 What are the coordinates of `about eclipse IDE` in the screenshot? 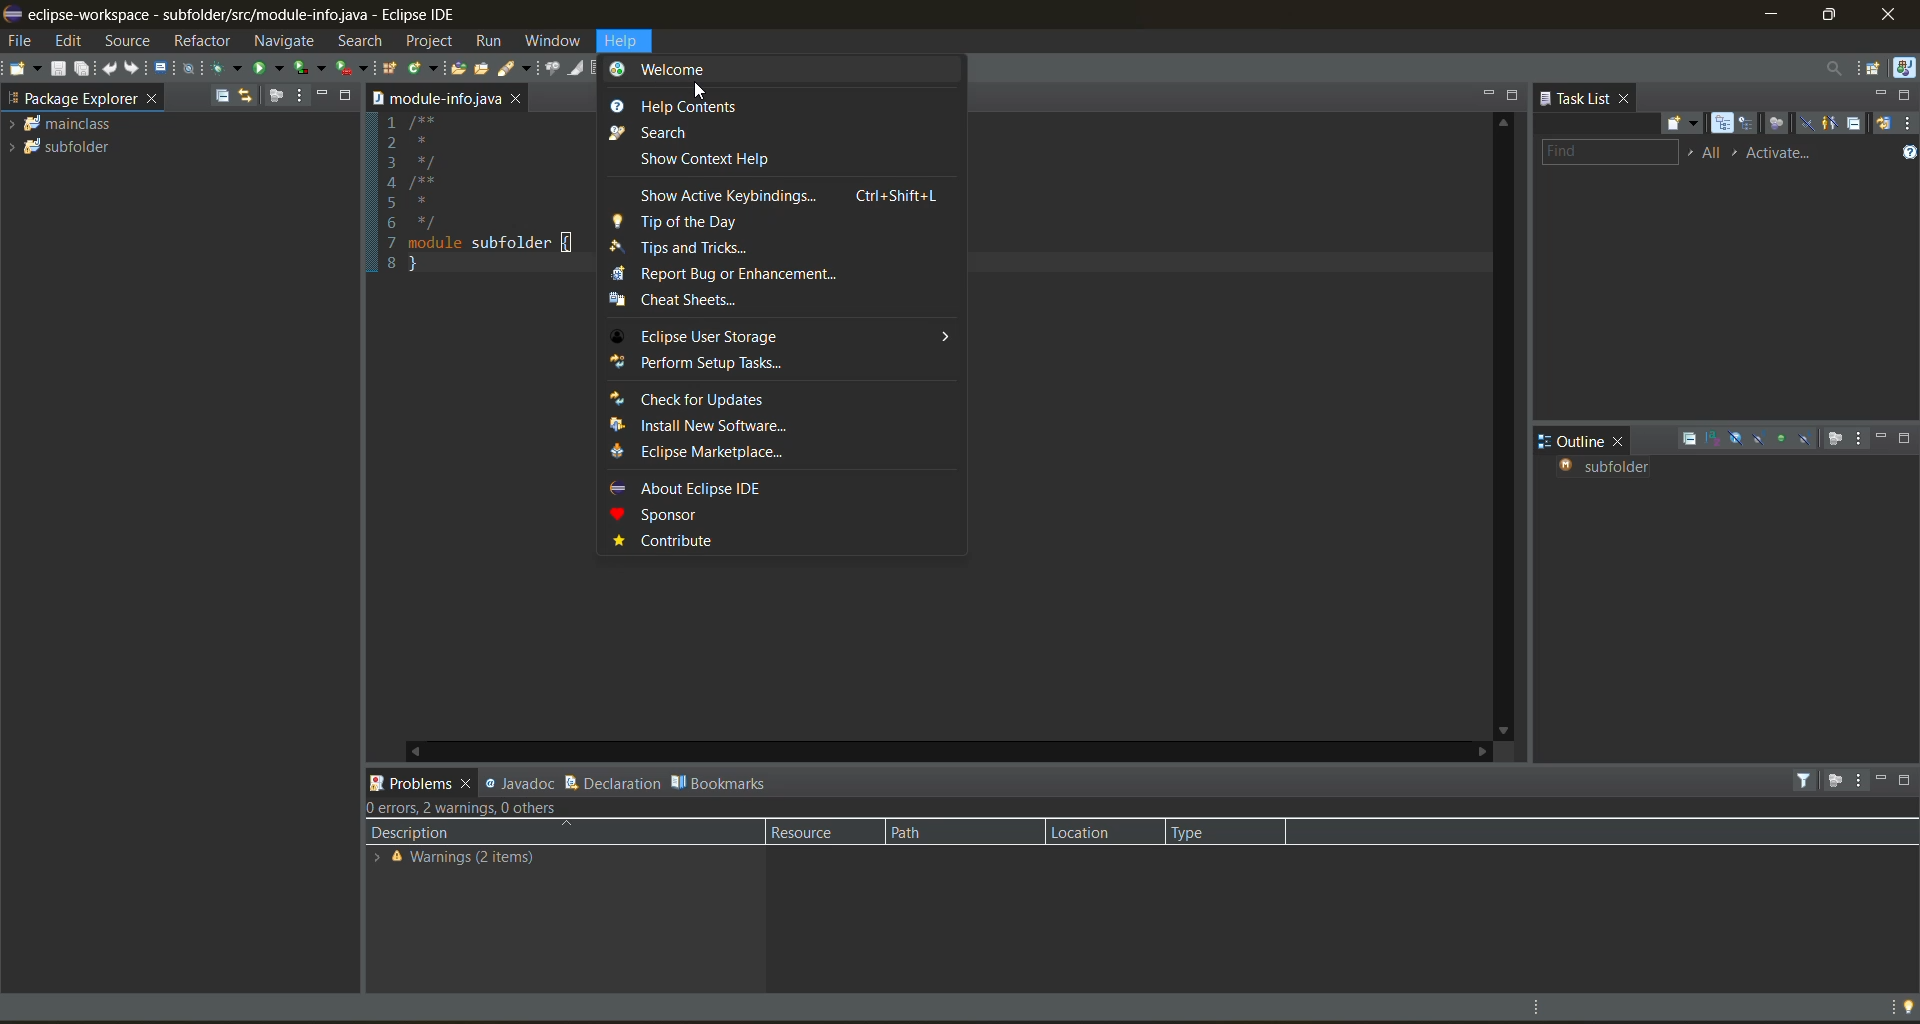 It's located at (726, 486).